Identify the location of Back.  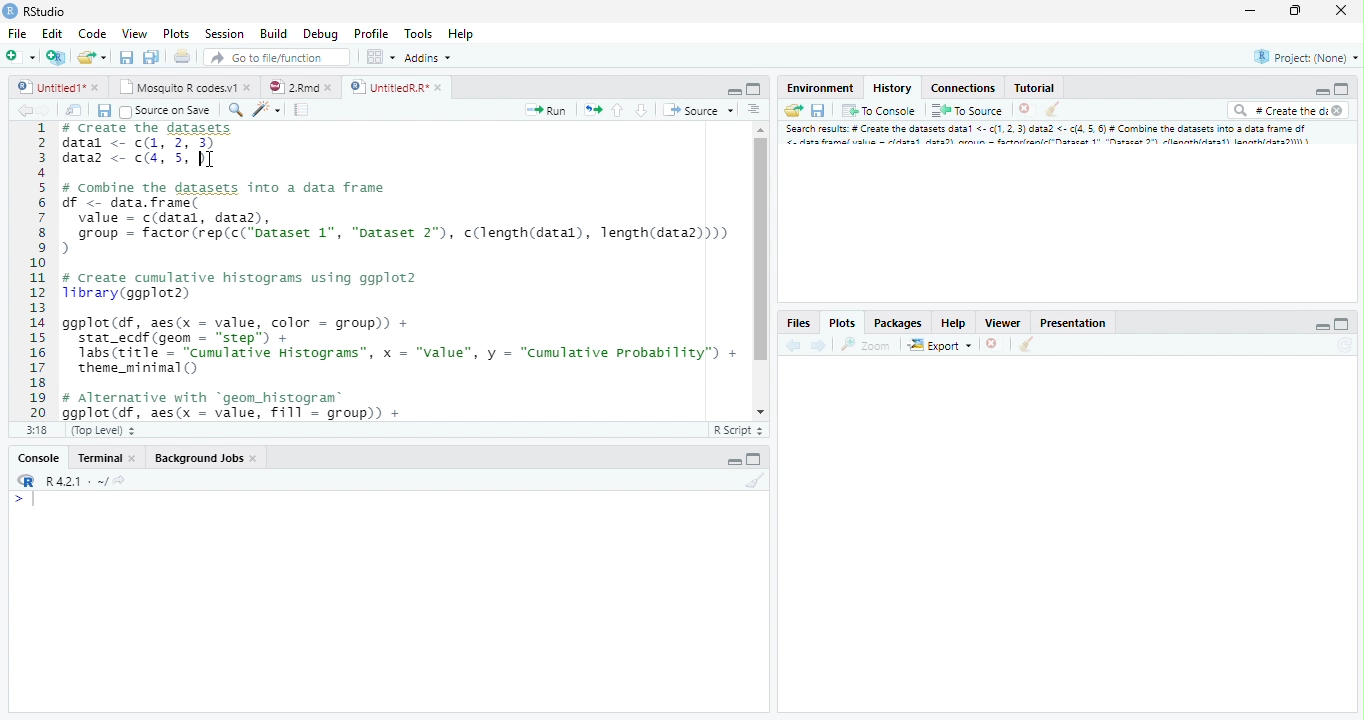
(17, 113).